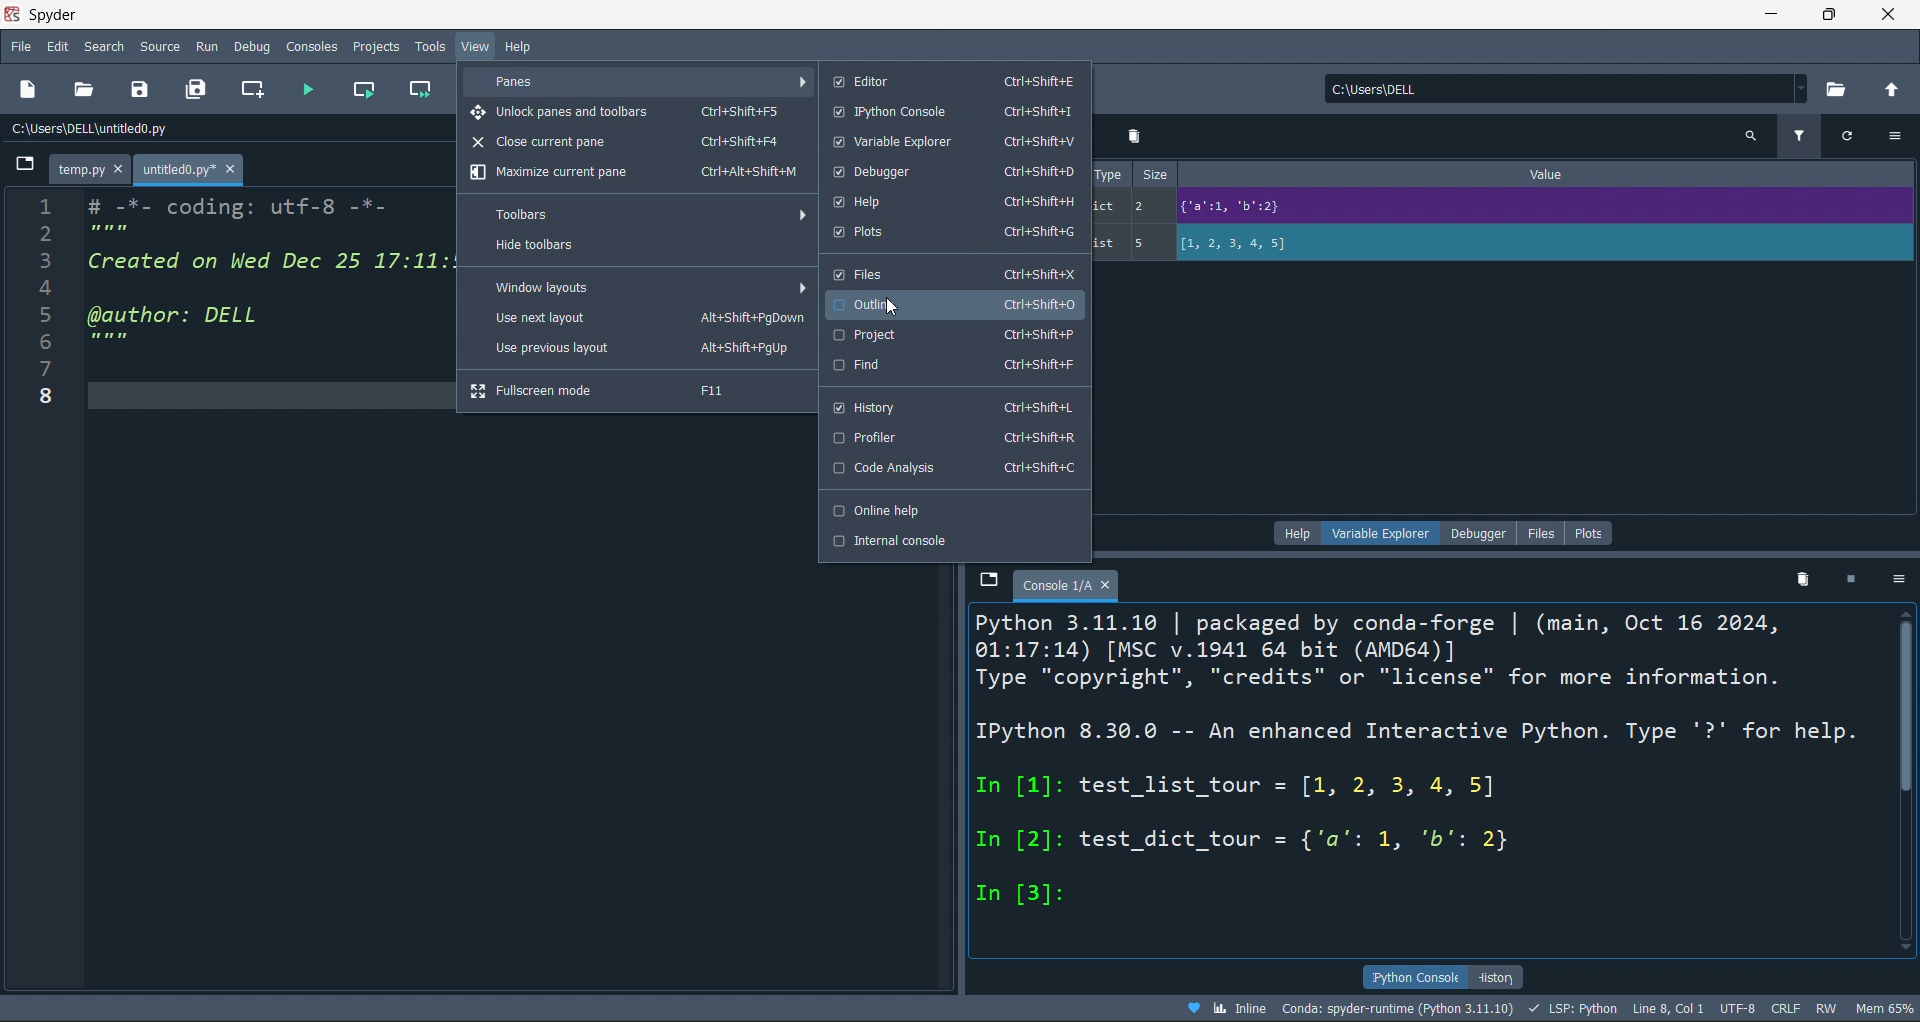 This screenshot has height=1022, width=1920. I want to click on debug, so click(250, 46).